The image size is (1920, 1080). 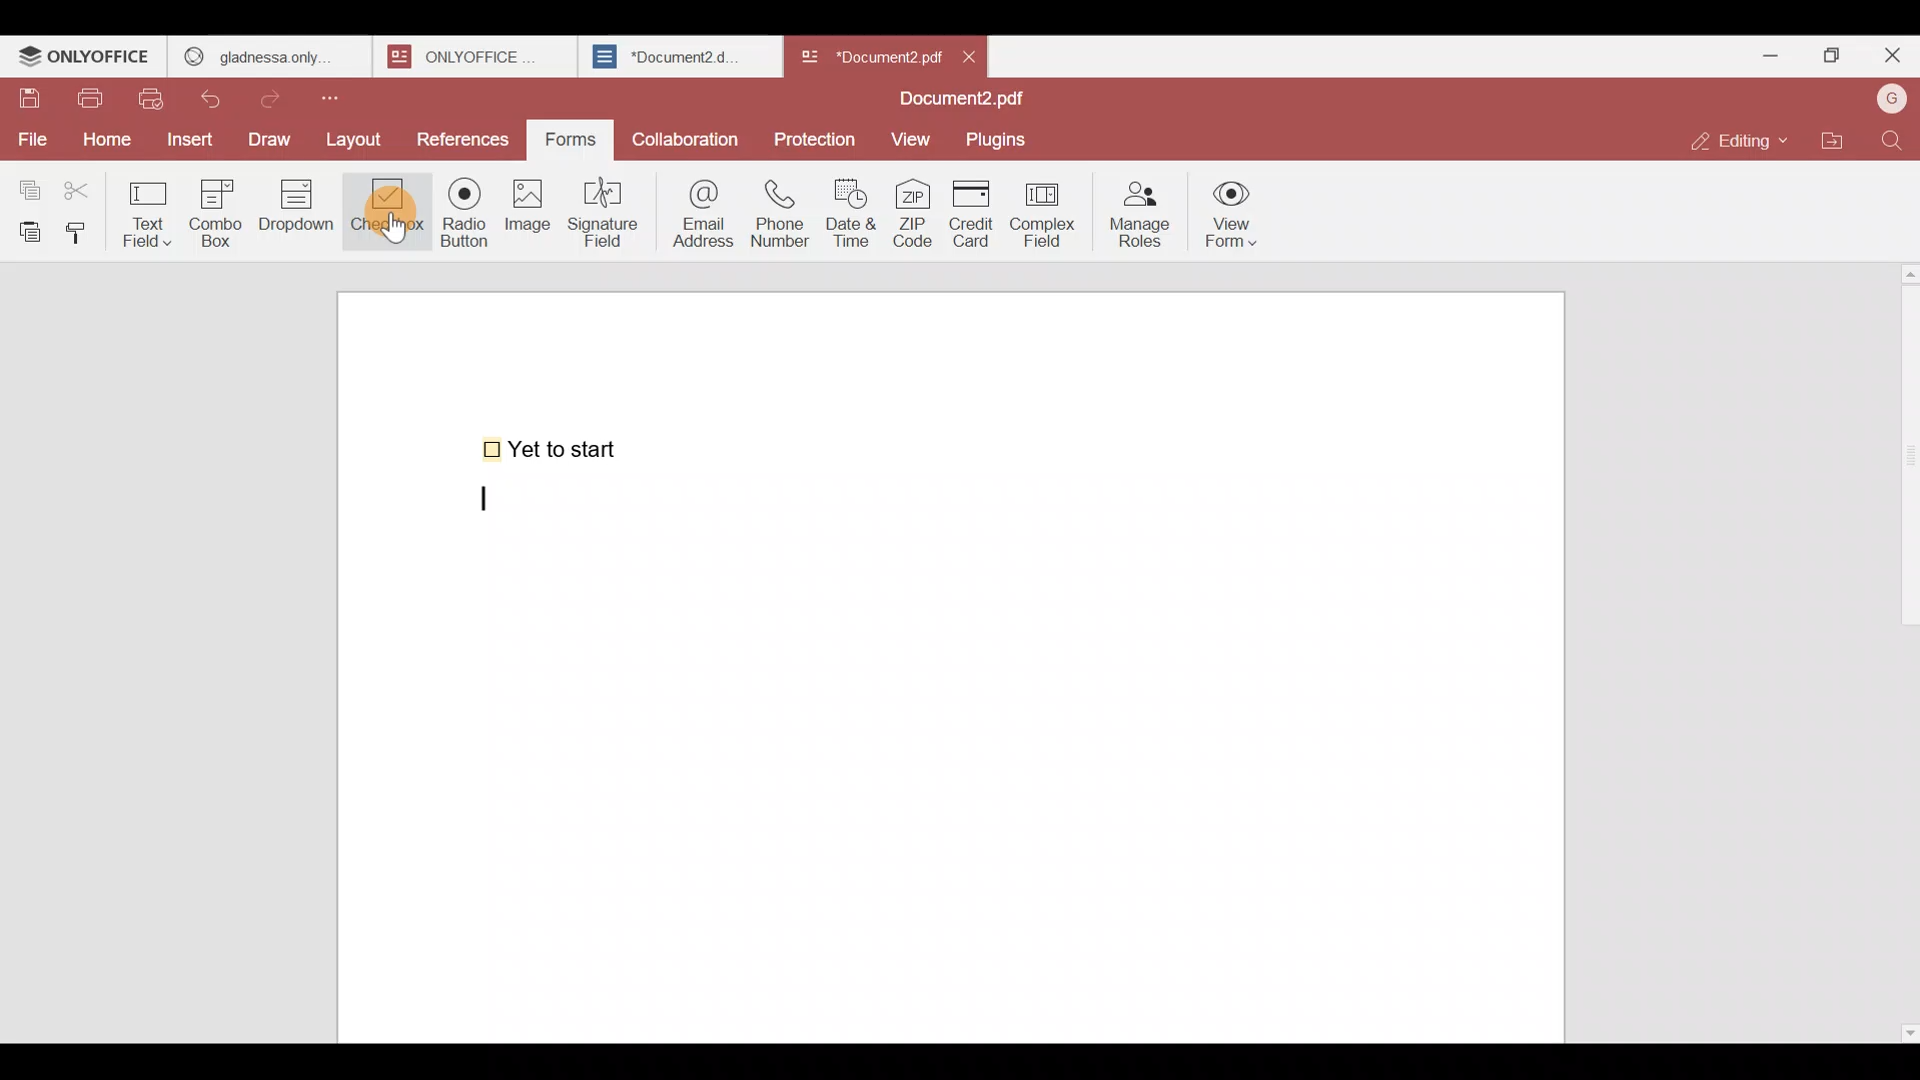 What do you see at coordinates (530, 220) in the screenshot?
I see `Image` at bounding box center [530, 220].